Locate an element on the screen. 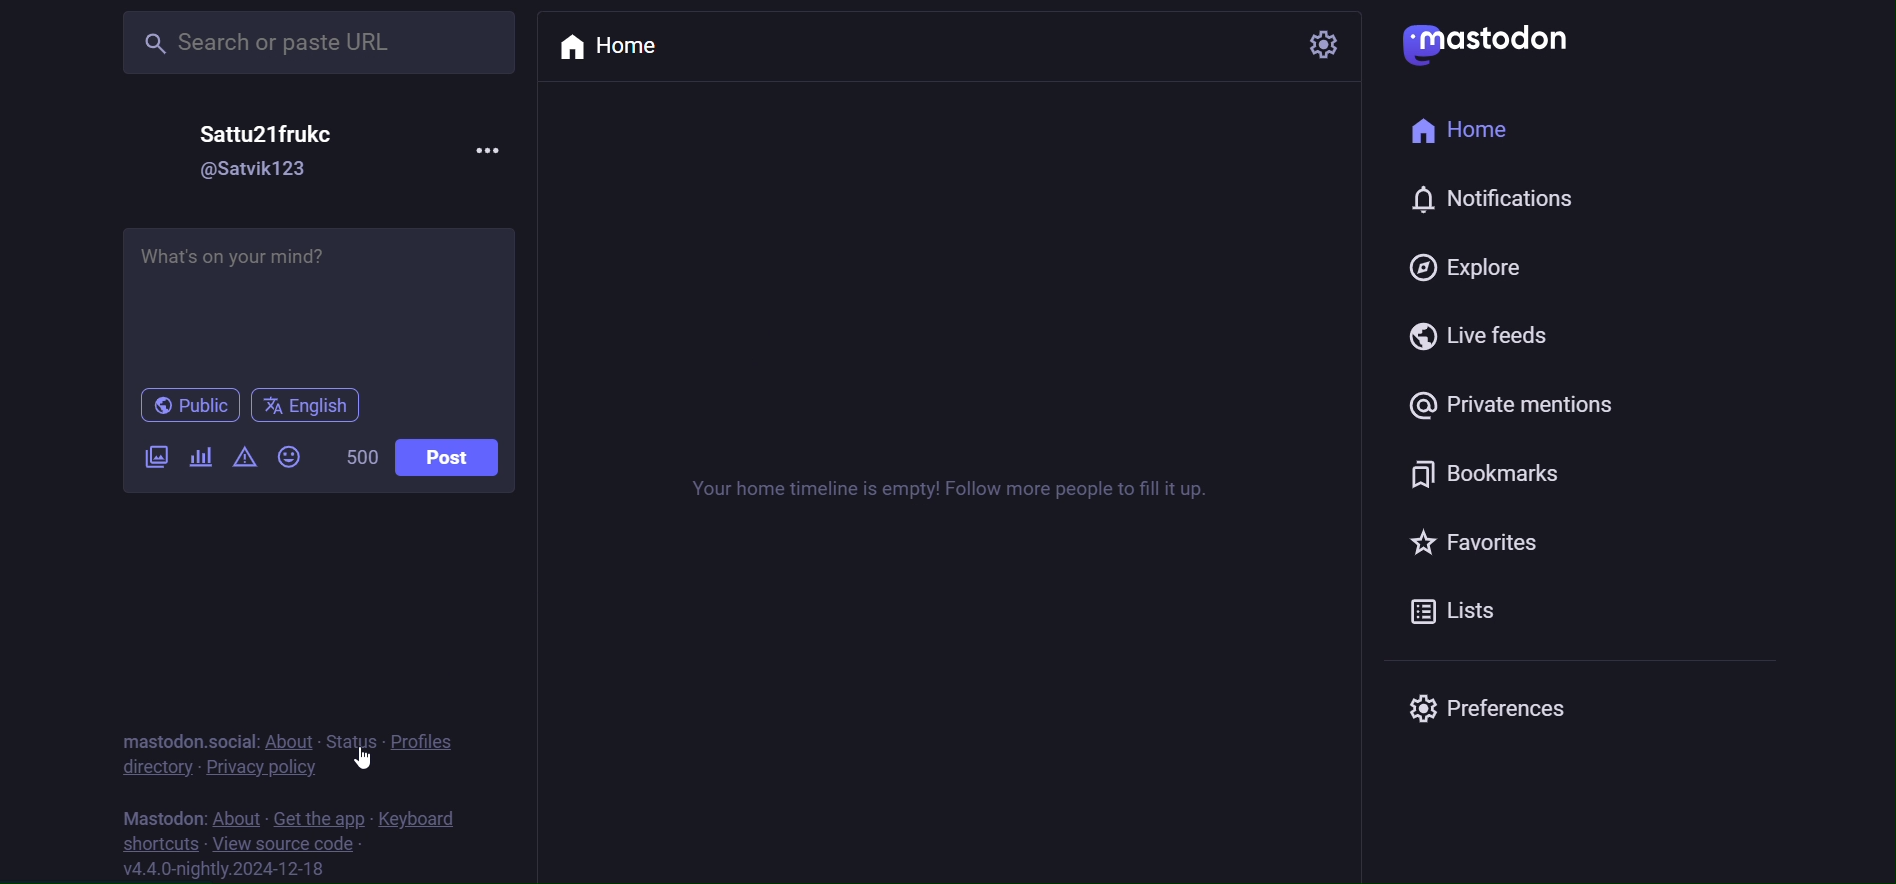 This screenshot has width=1896, height=884. Emojis is located at coordinates (291, 461).